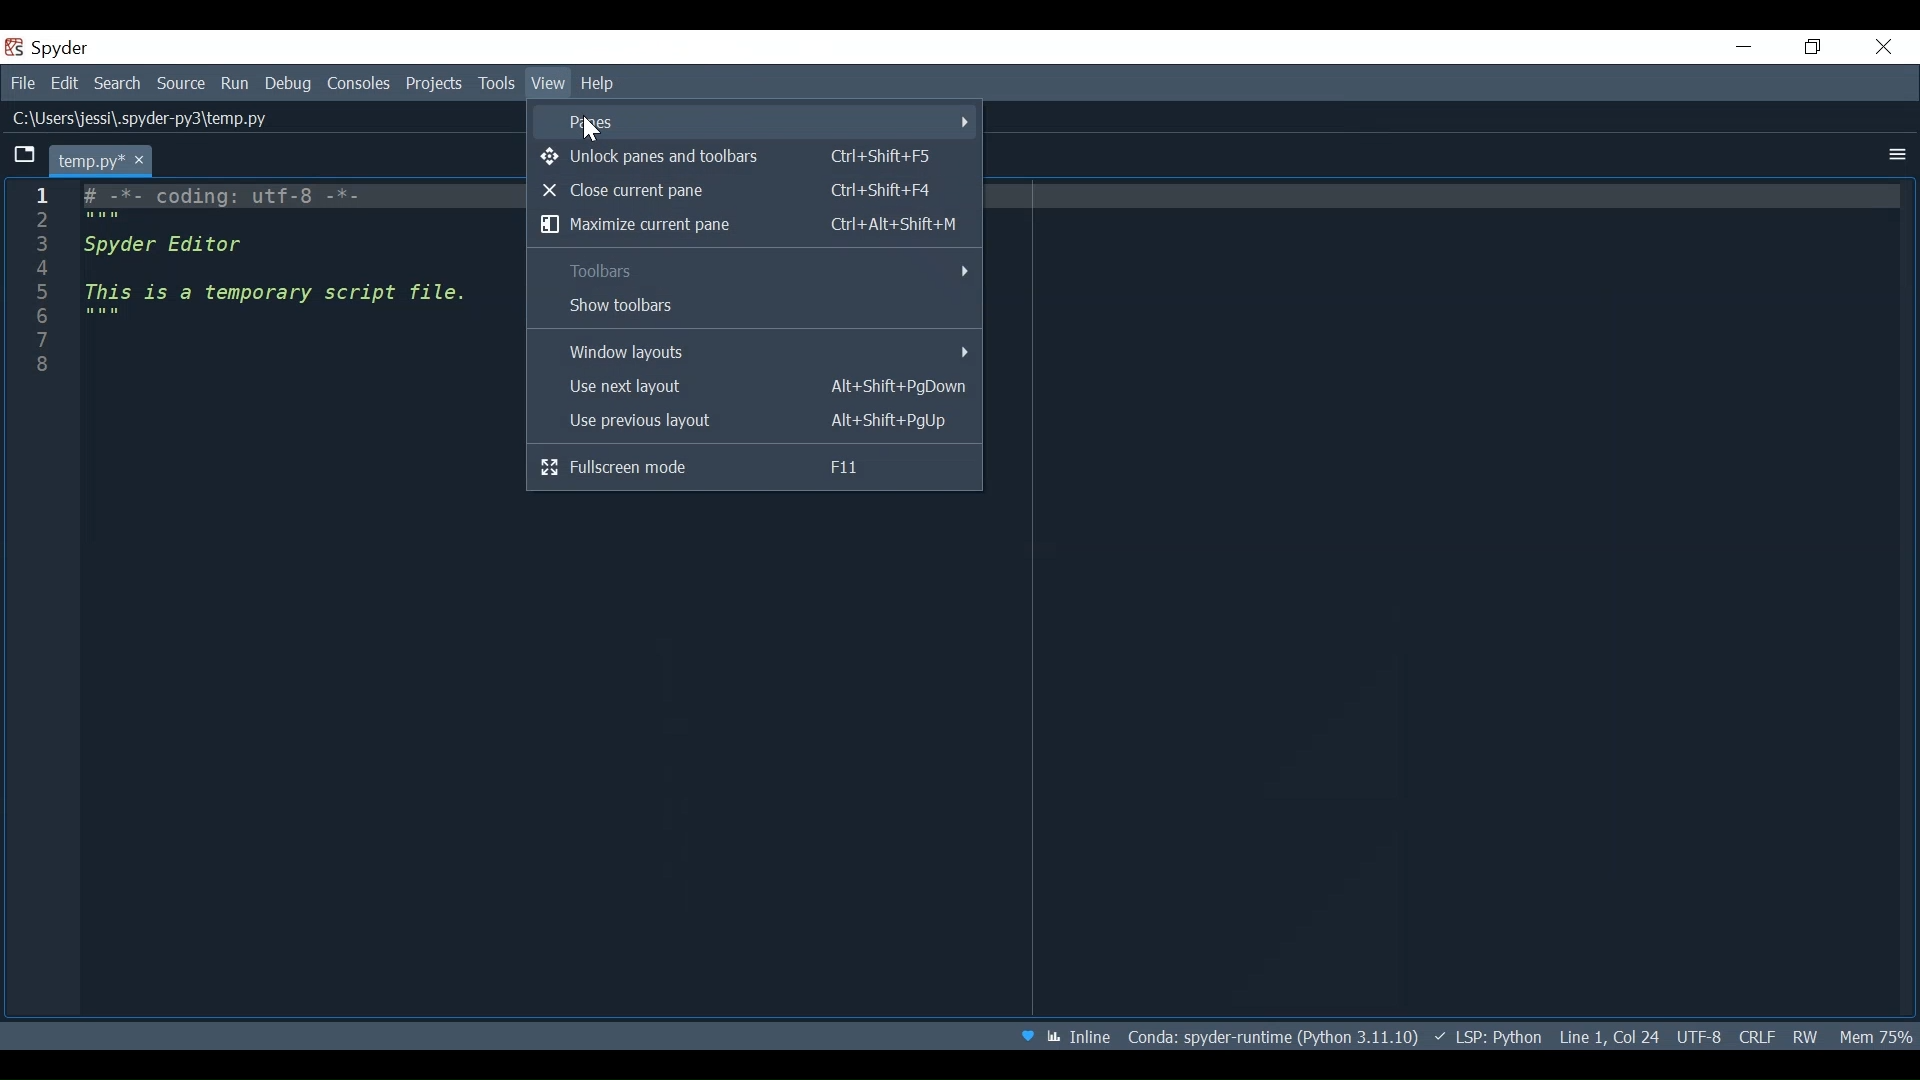 This screenshot has height=1080, width=1920. Describe the element at coordinates (752, 307) in the screenshot. I see `Show Toolbars` at that location.